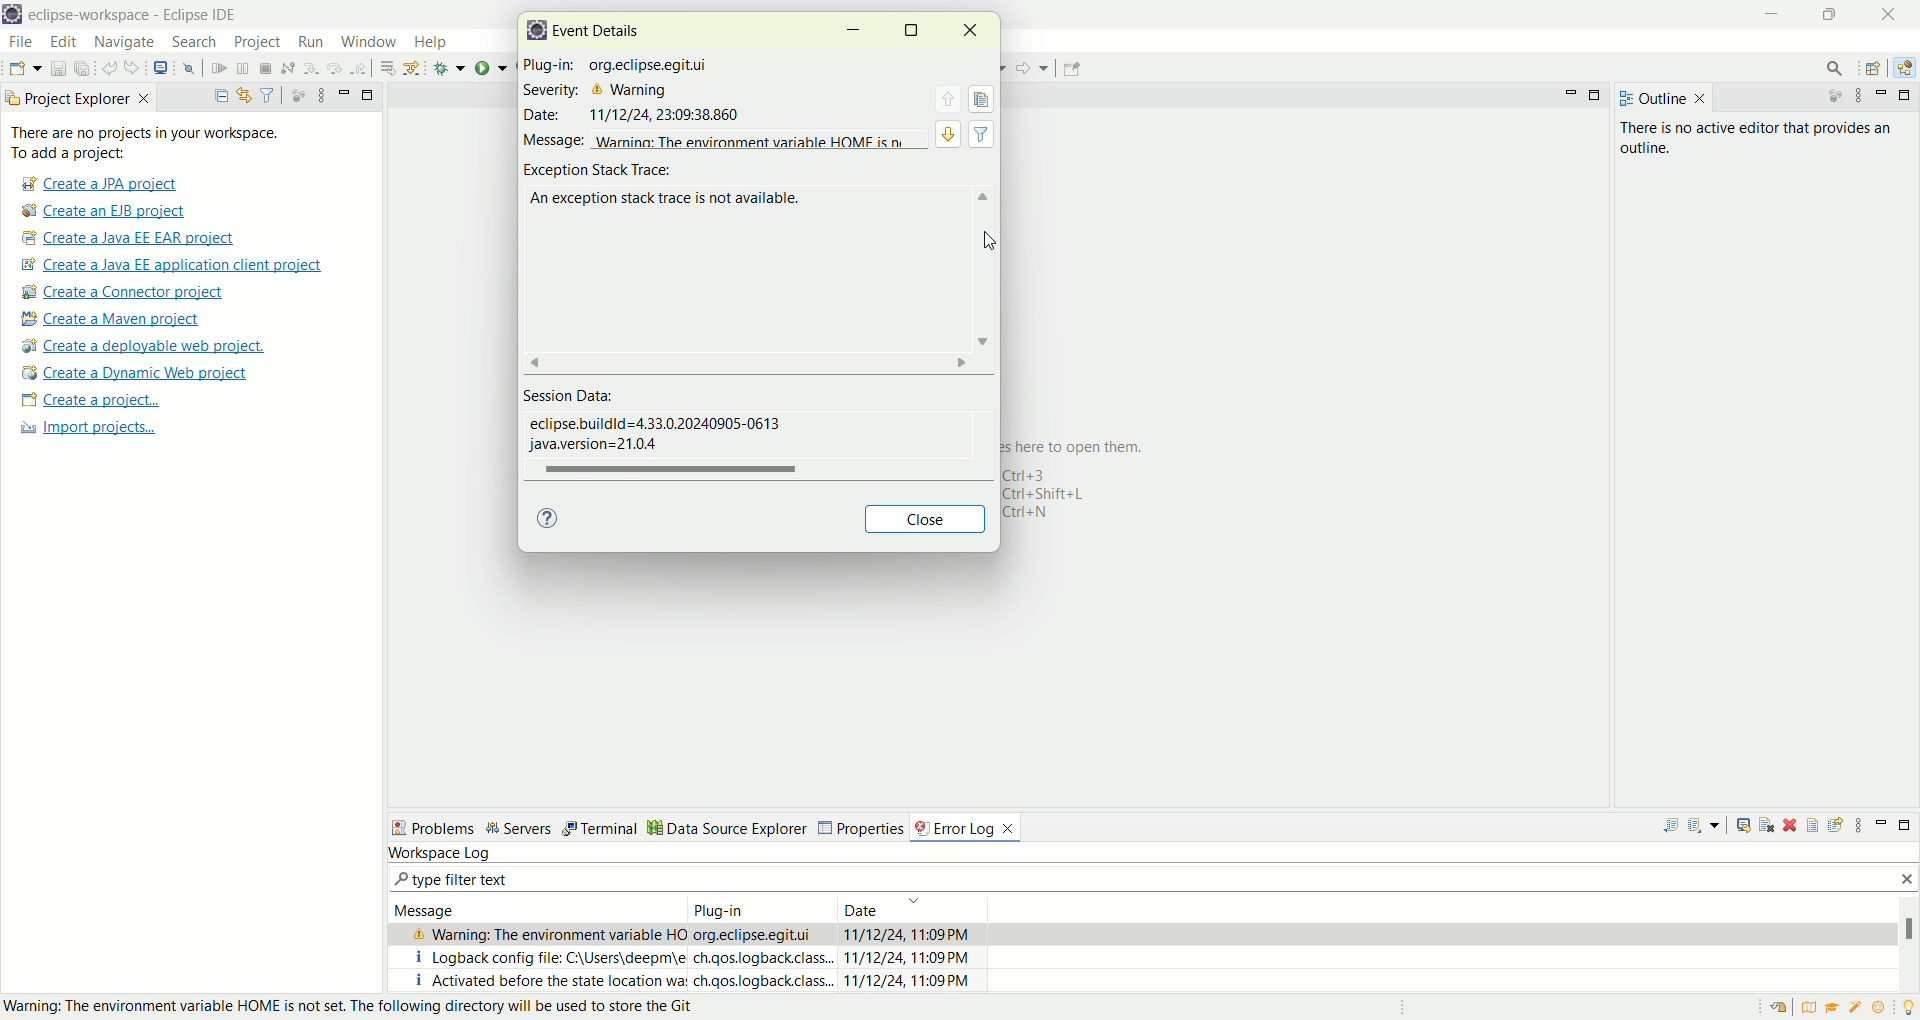 The width and height of the screenshot is (1920, 1020). I want to click on help, so click(427, 42).